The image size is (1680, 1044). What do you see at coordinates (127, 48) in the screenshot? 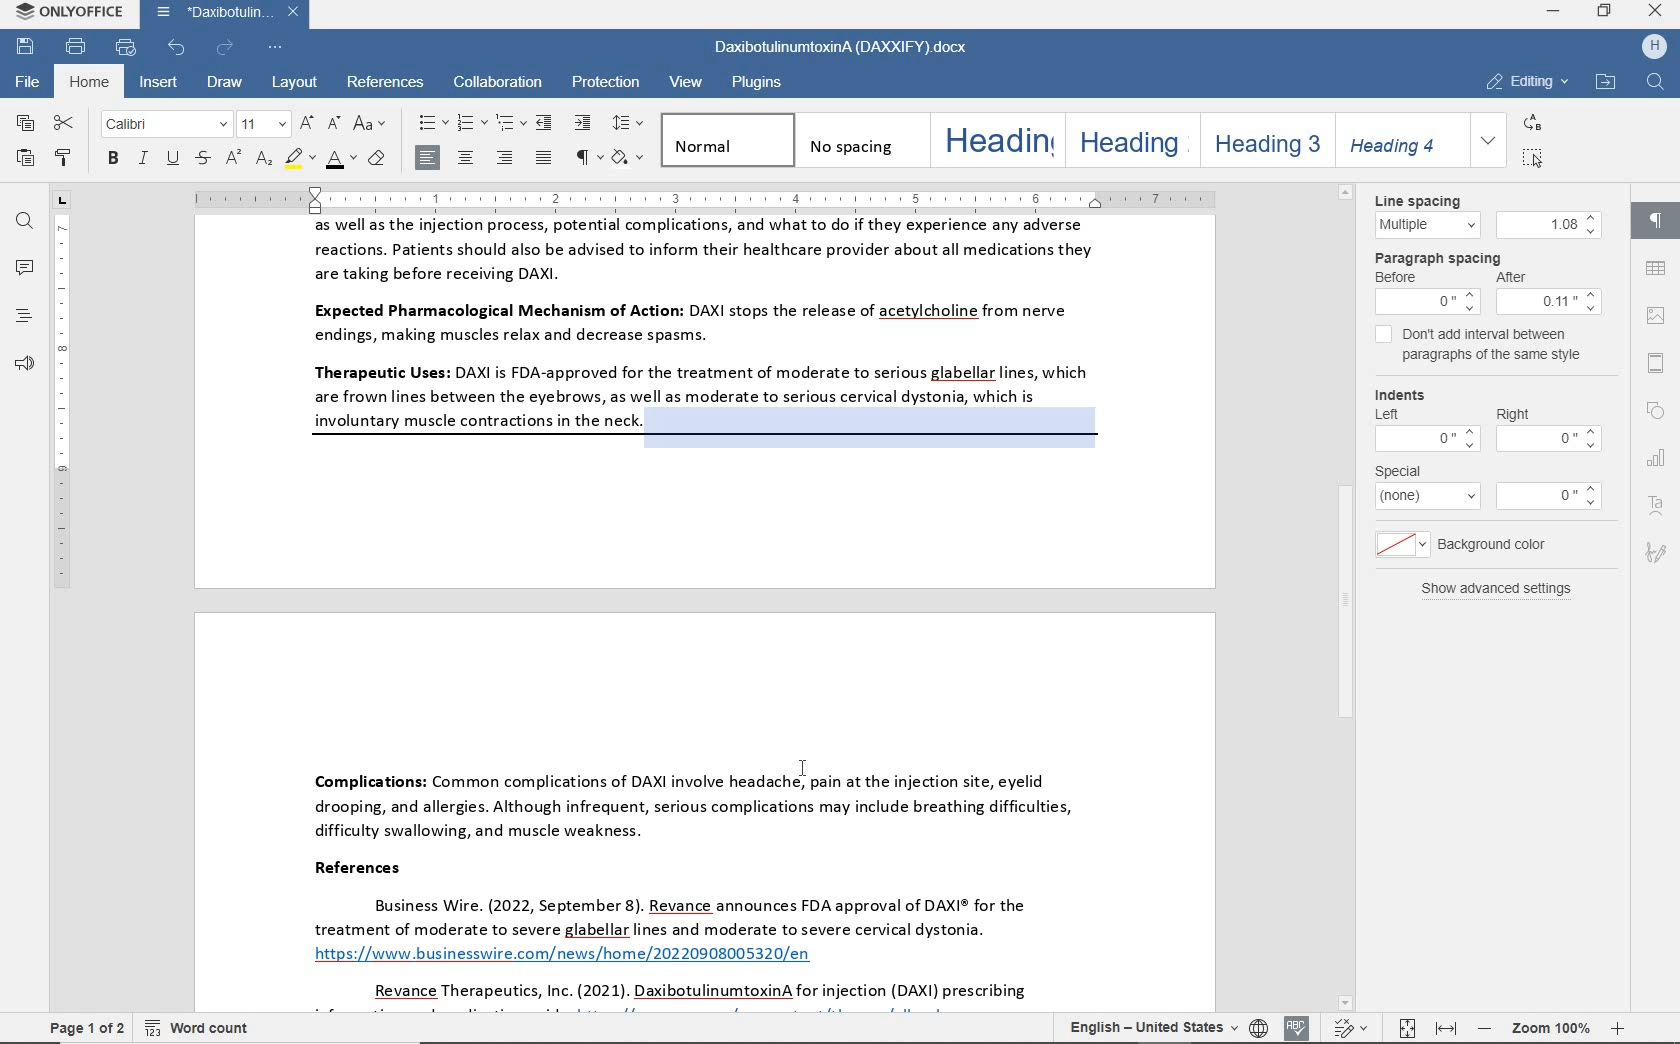
I see `quick print` at bounding box center [127, 48].